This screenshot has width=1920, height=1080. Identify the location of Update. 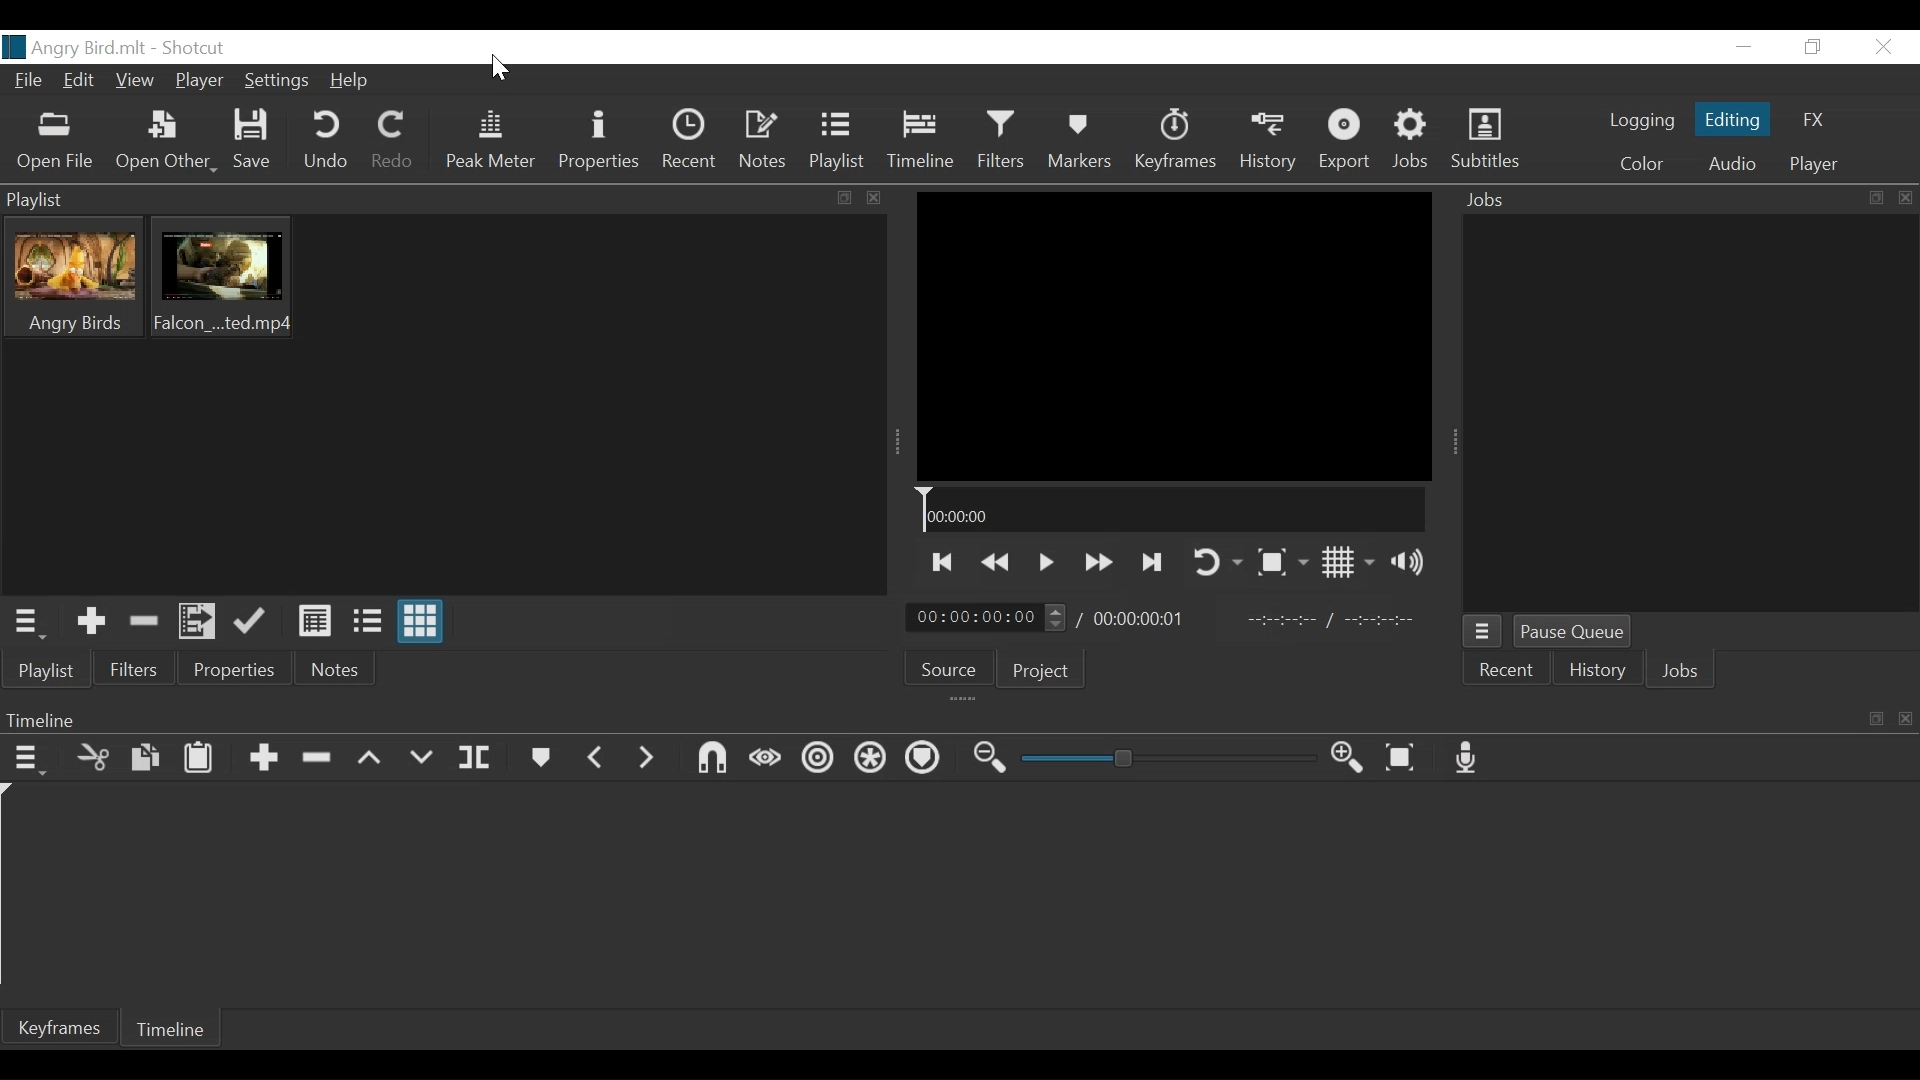
(251, 623).